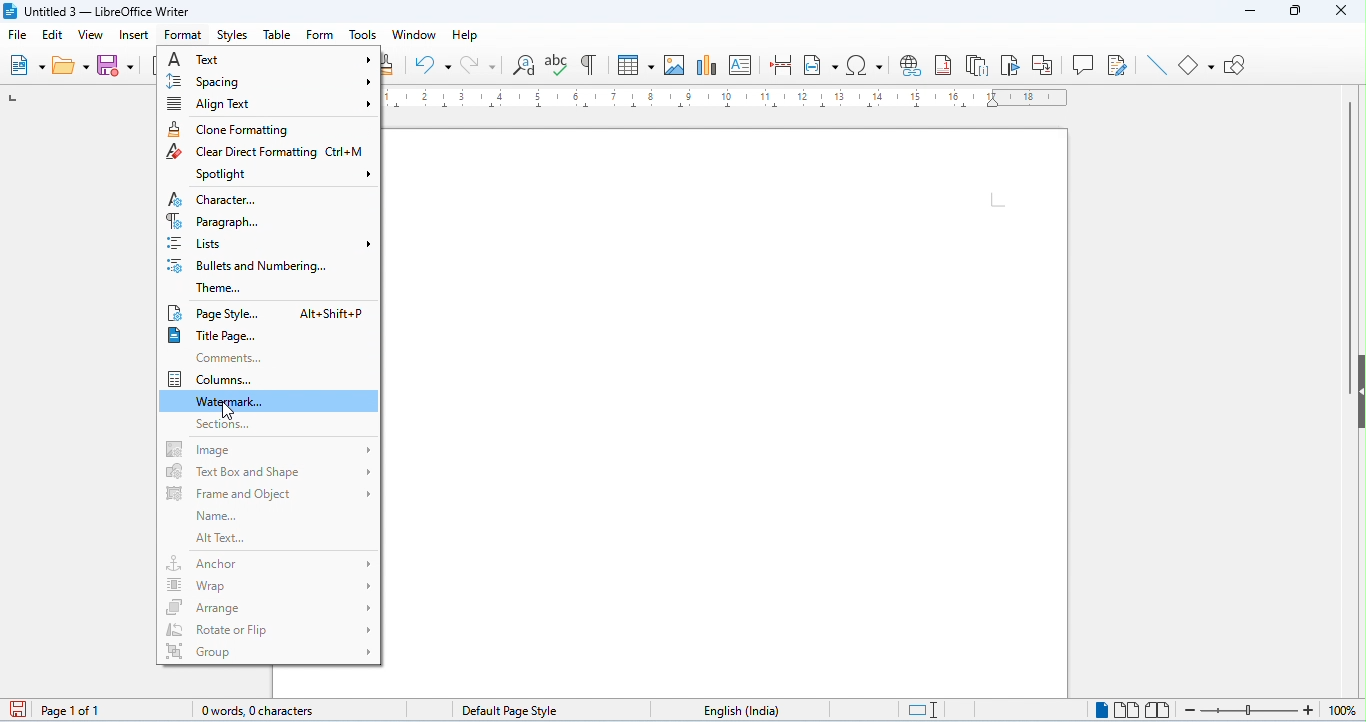 The height and width of the screenshot is (722, 1366). What do you see at coordinates (734, 708) in the screenshot?
I see `language` at bounding box center [734, 708].